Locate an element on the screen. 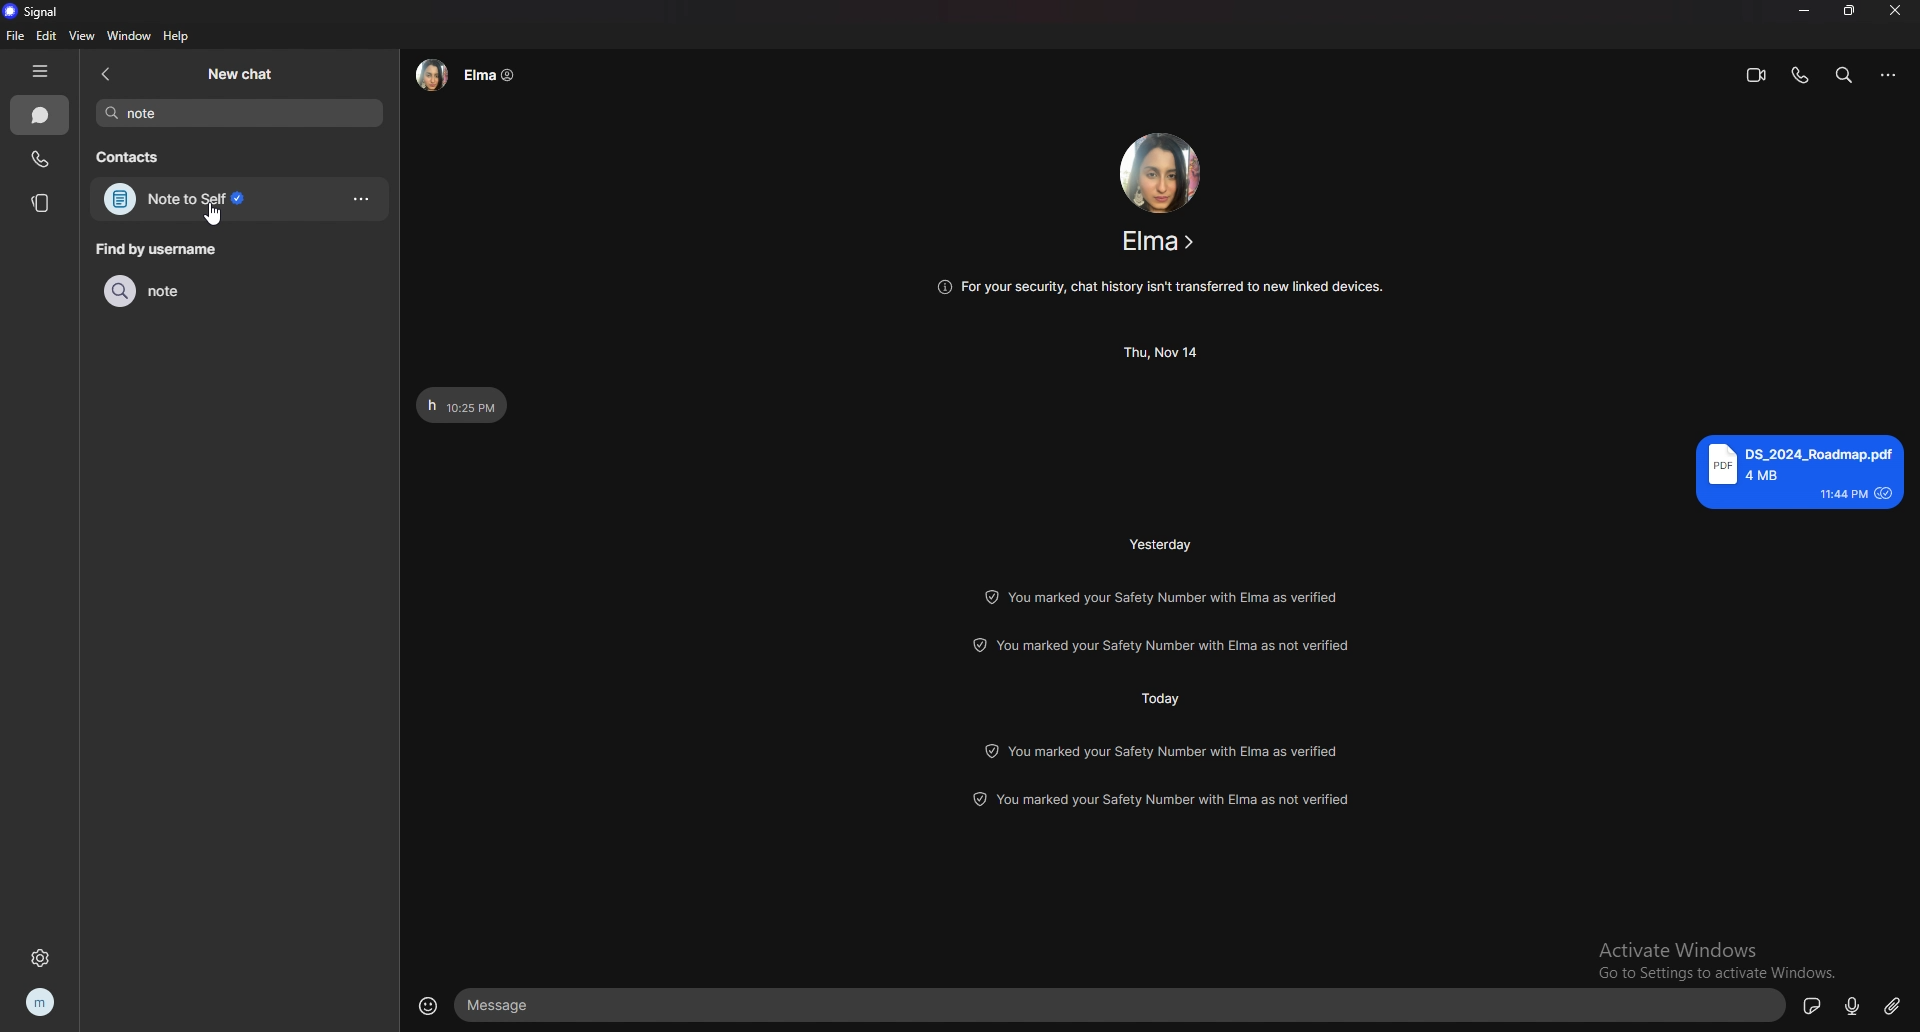 The height and width of the screenshot is (1032, 1920). view is located at coordinates (83, 37).